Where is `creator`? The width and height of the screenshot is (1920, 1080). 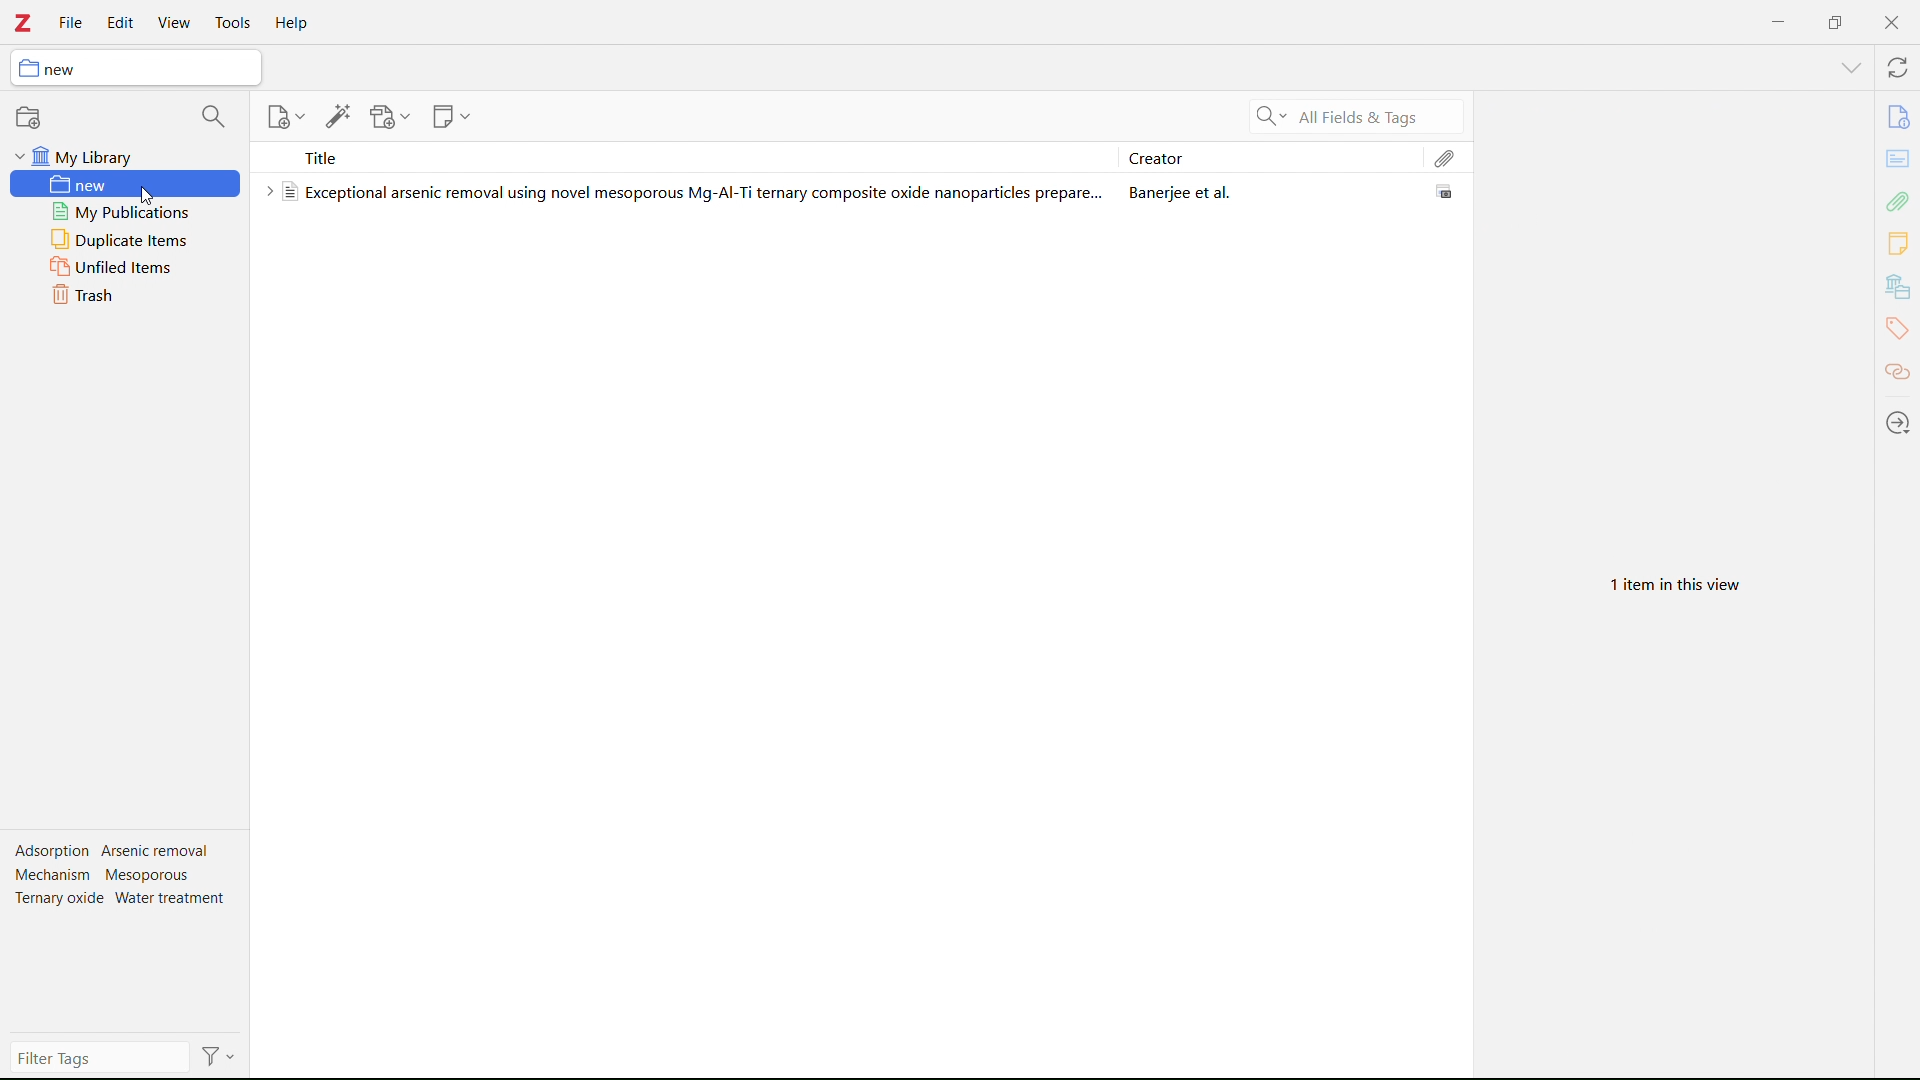
creator is located at coordinates (1271, 156).